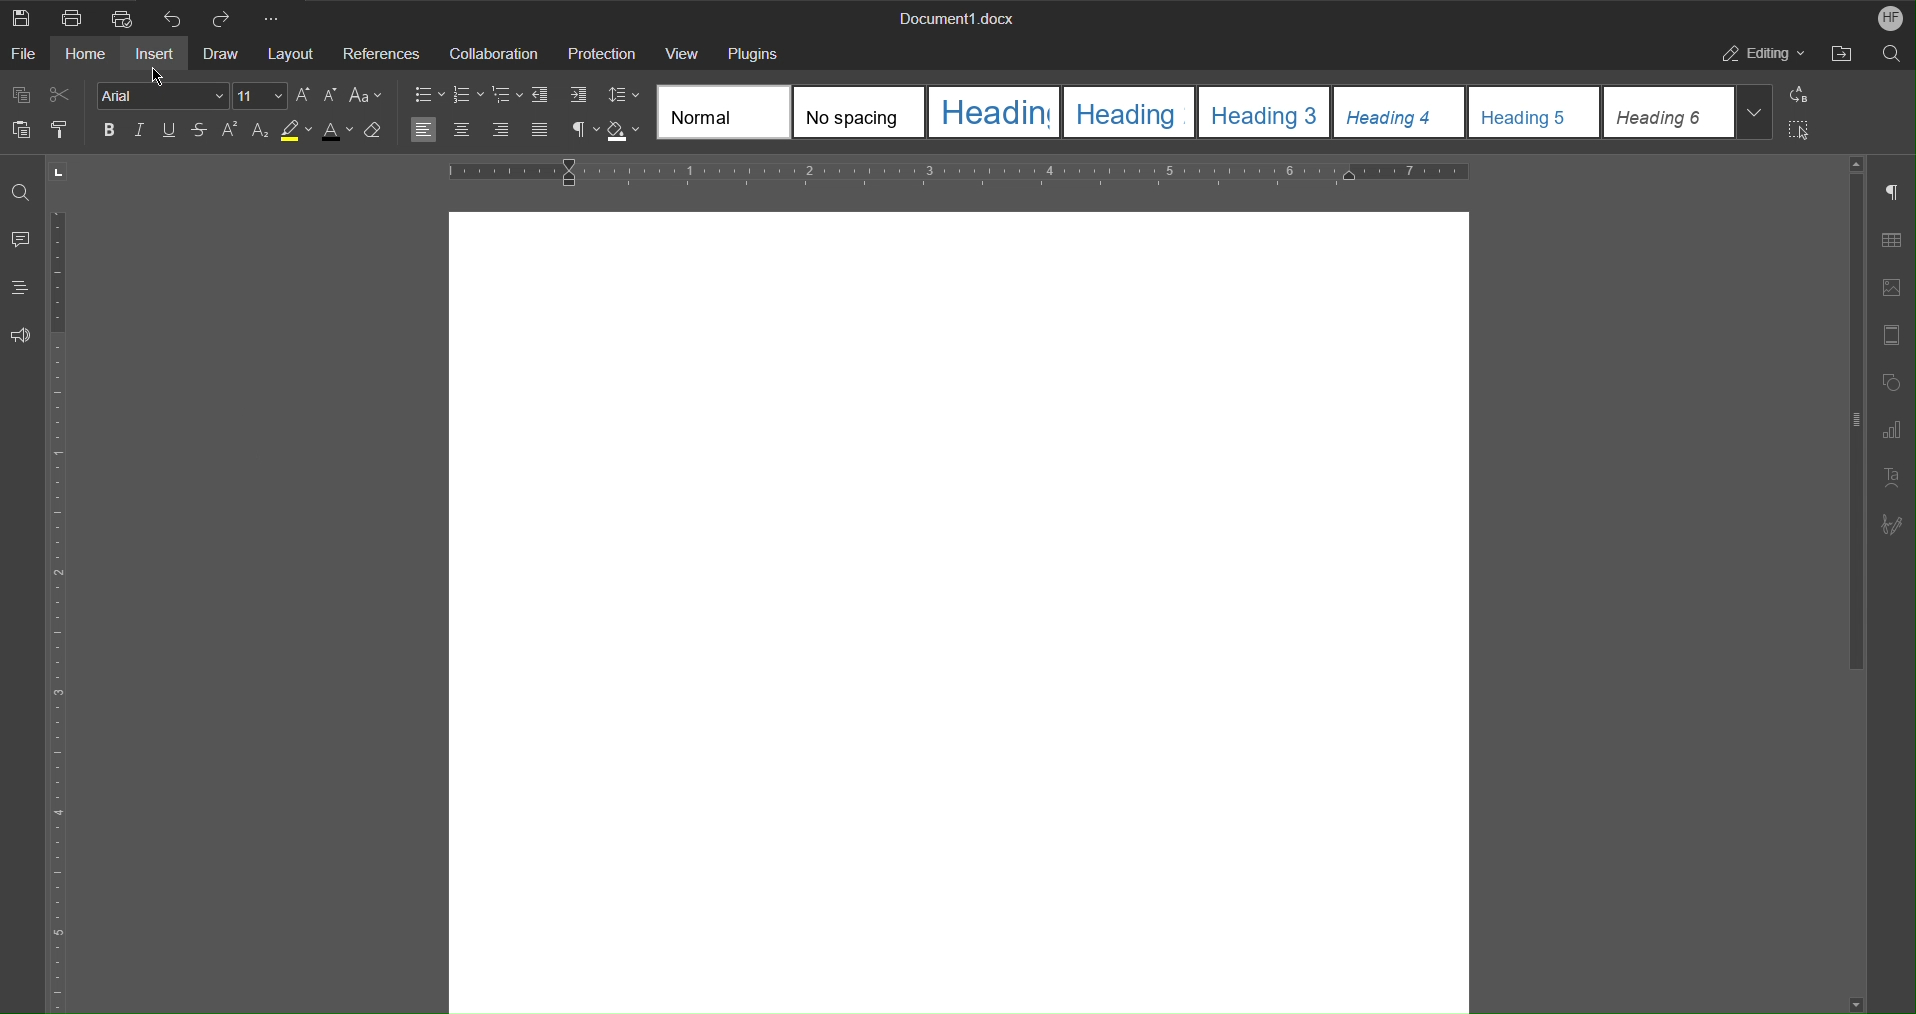 Image resolution: width=1916 pixels, height=1014 pixels. Describe the element at coordinates (75, 19) in the screenshot. I see `Print` at that location.